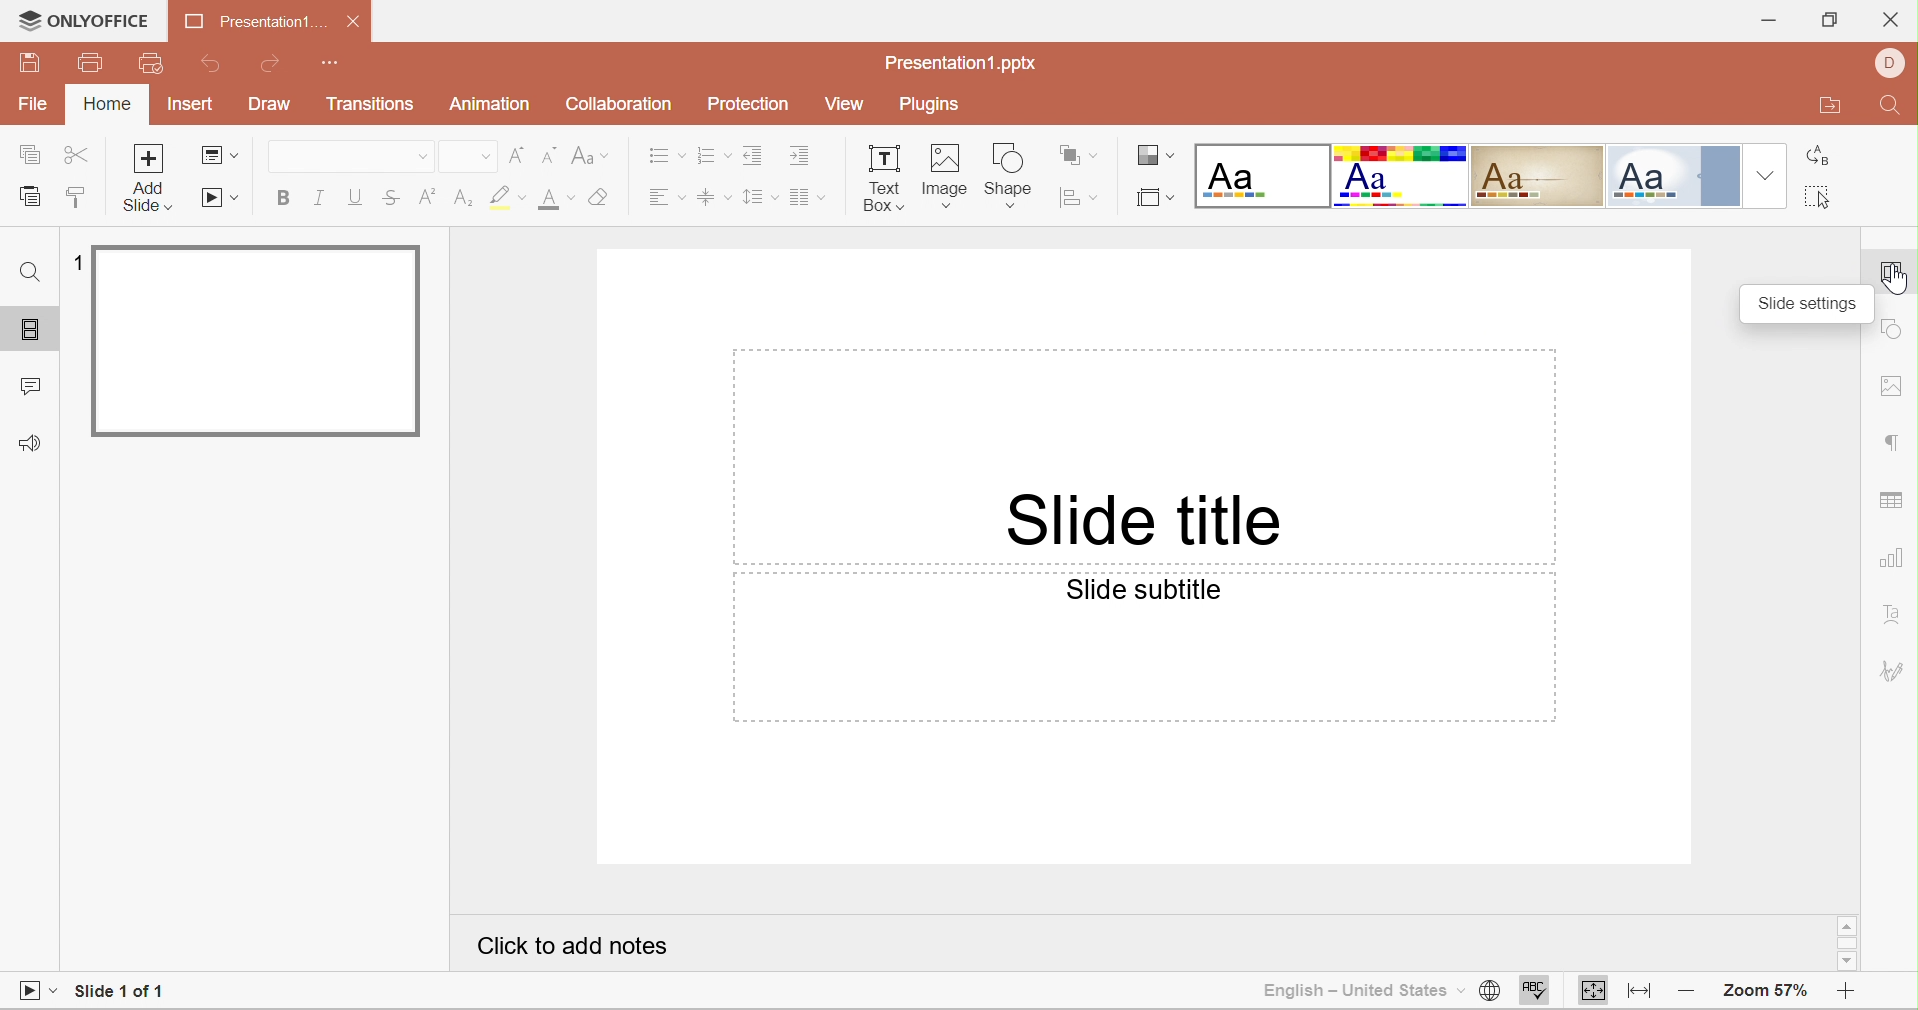 Image resolution: width=1918 pixels, height=1010 pixels. I want to click on Presentation1..., so click(249, 22).